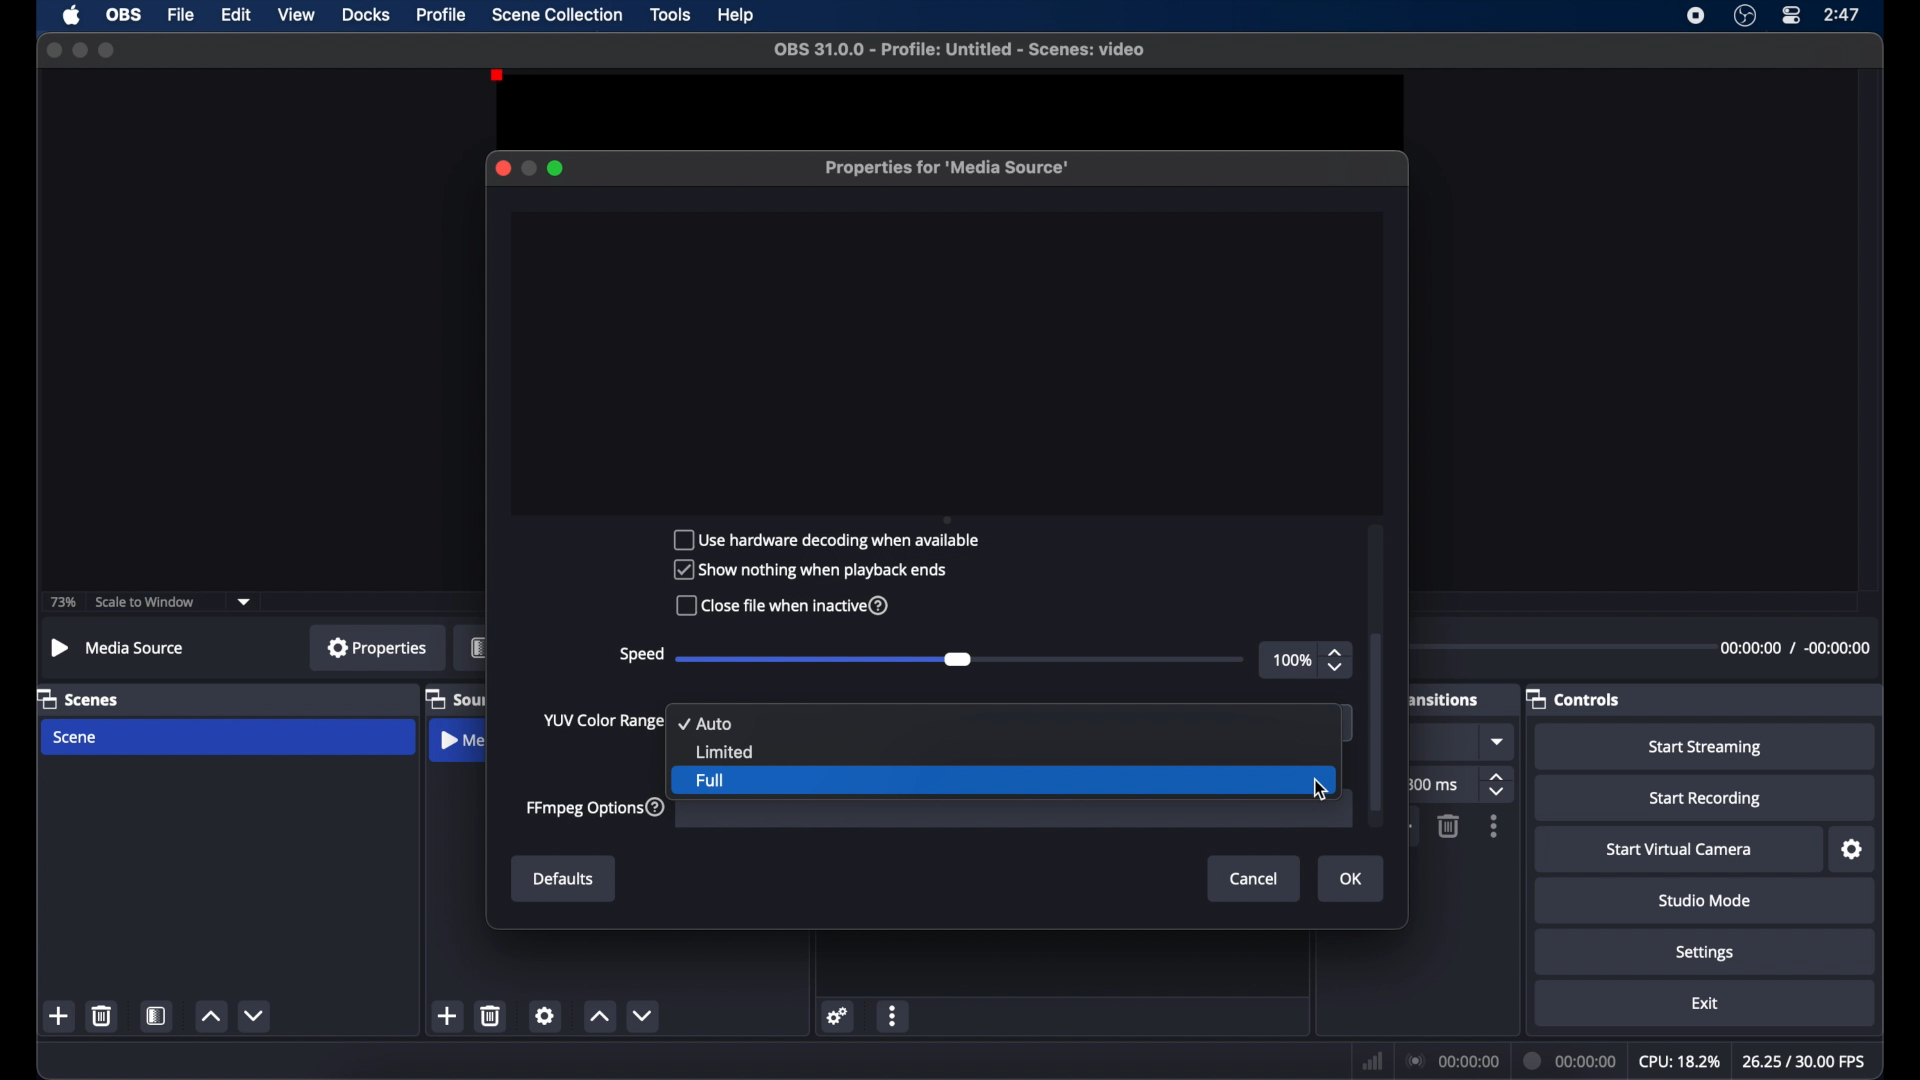 The image size is (1920, 1080). What do you see at coordinates (145, 603) in the screenshot?
I see `scale to window` at bounding box center [145, 603].